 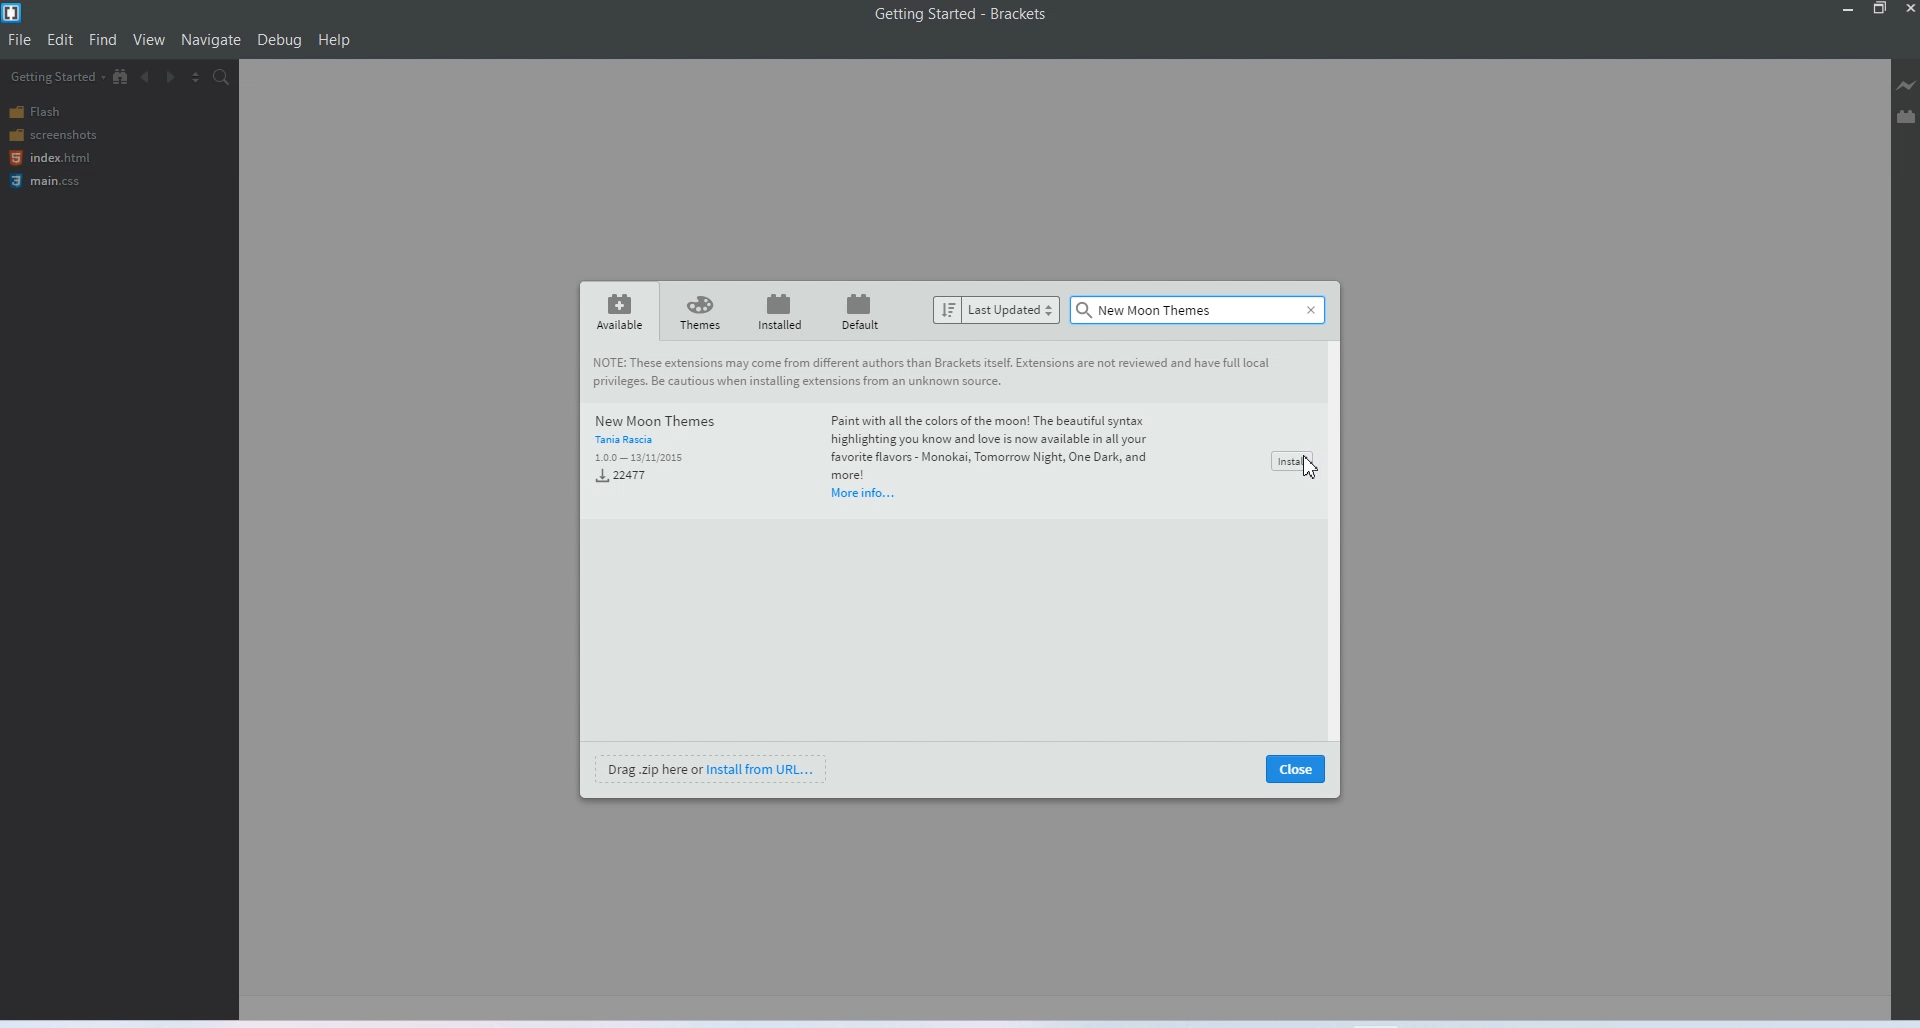 I want to click on Themes, so click(x=698, y=311).